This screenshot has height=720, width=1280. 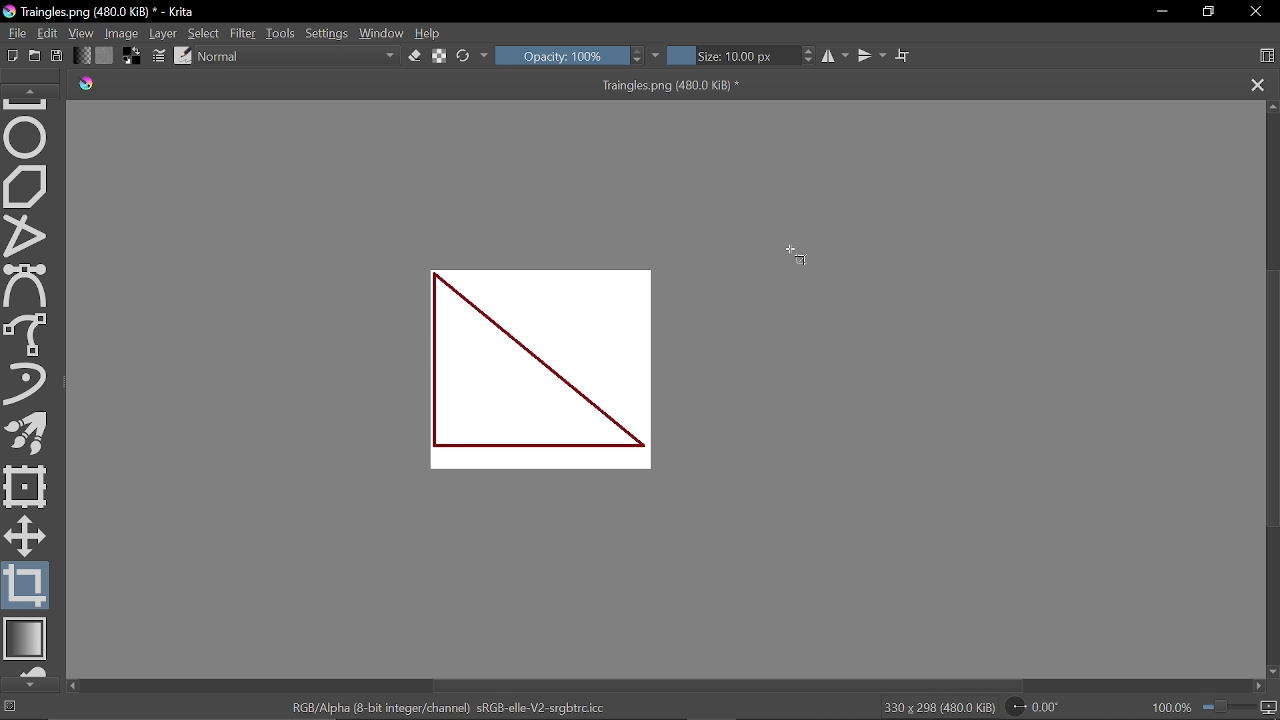 I want to click on Move a layer, so click(x=23, y=534).